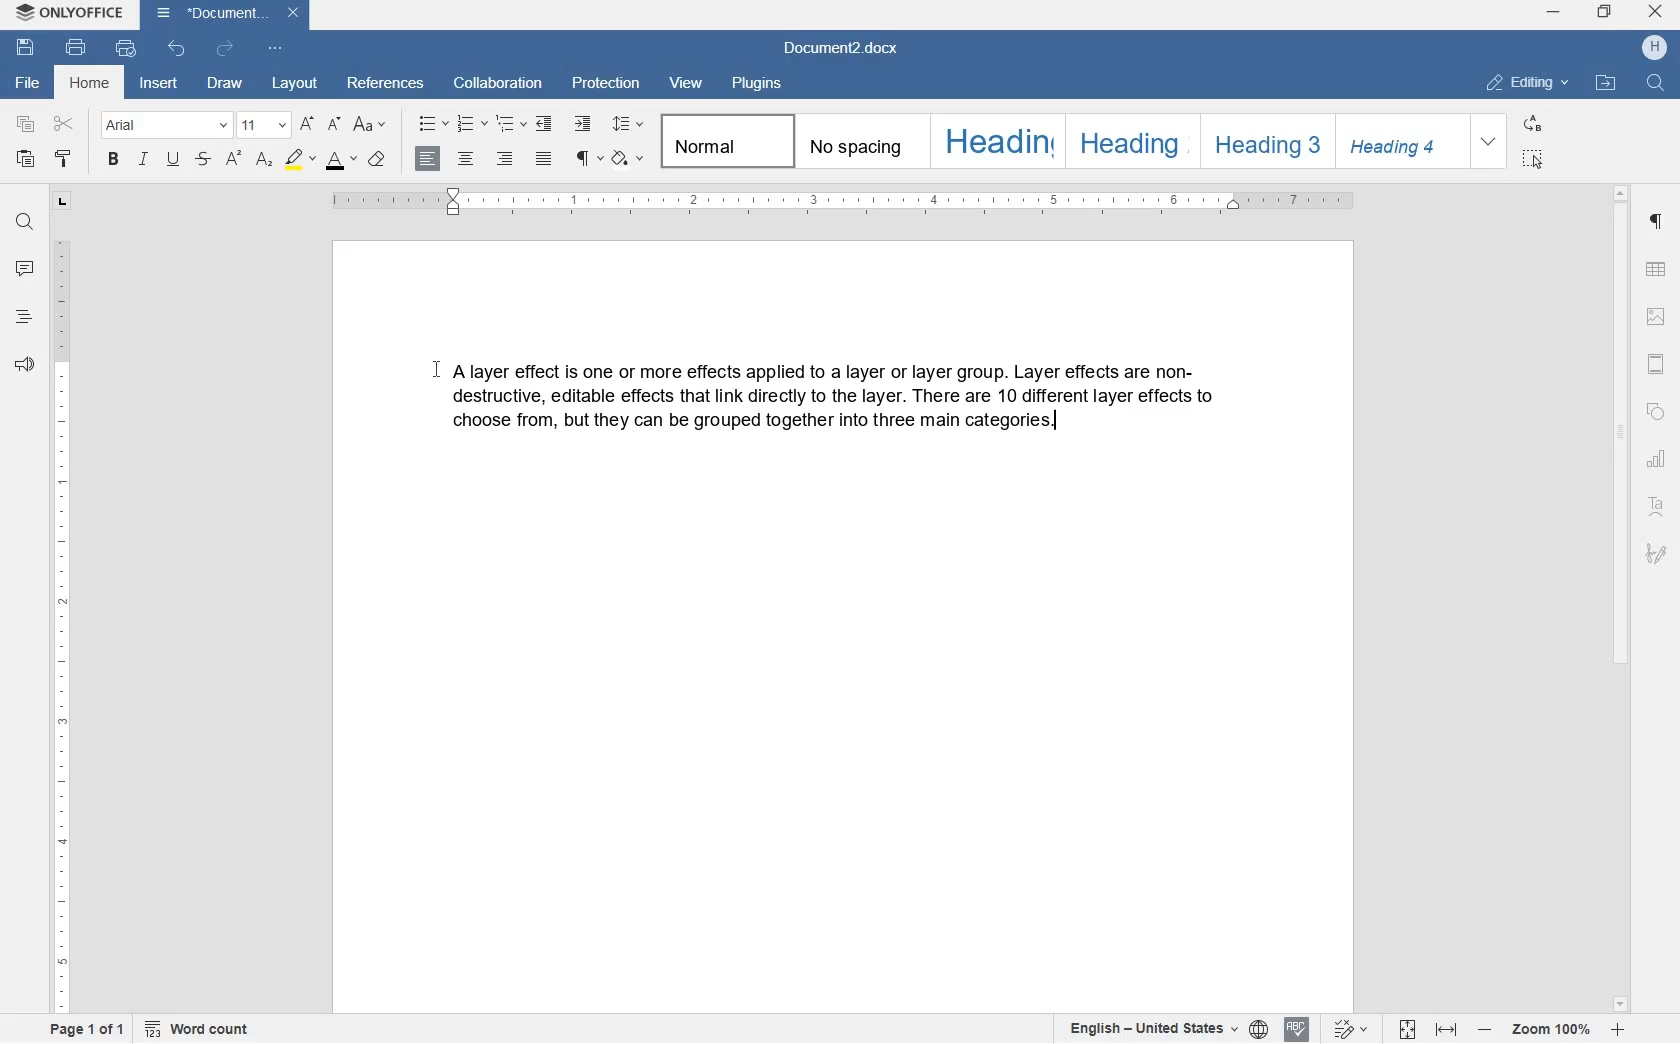 The width and height of the screenshot is (1680, 1044). I want to click on layout, so click(292, 82).